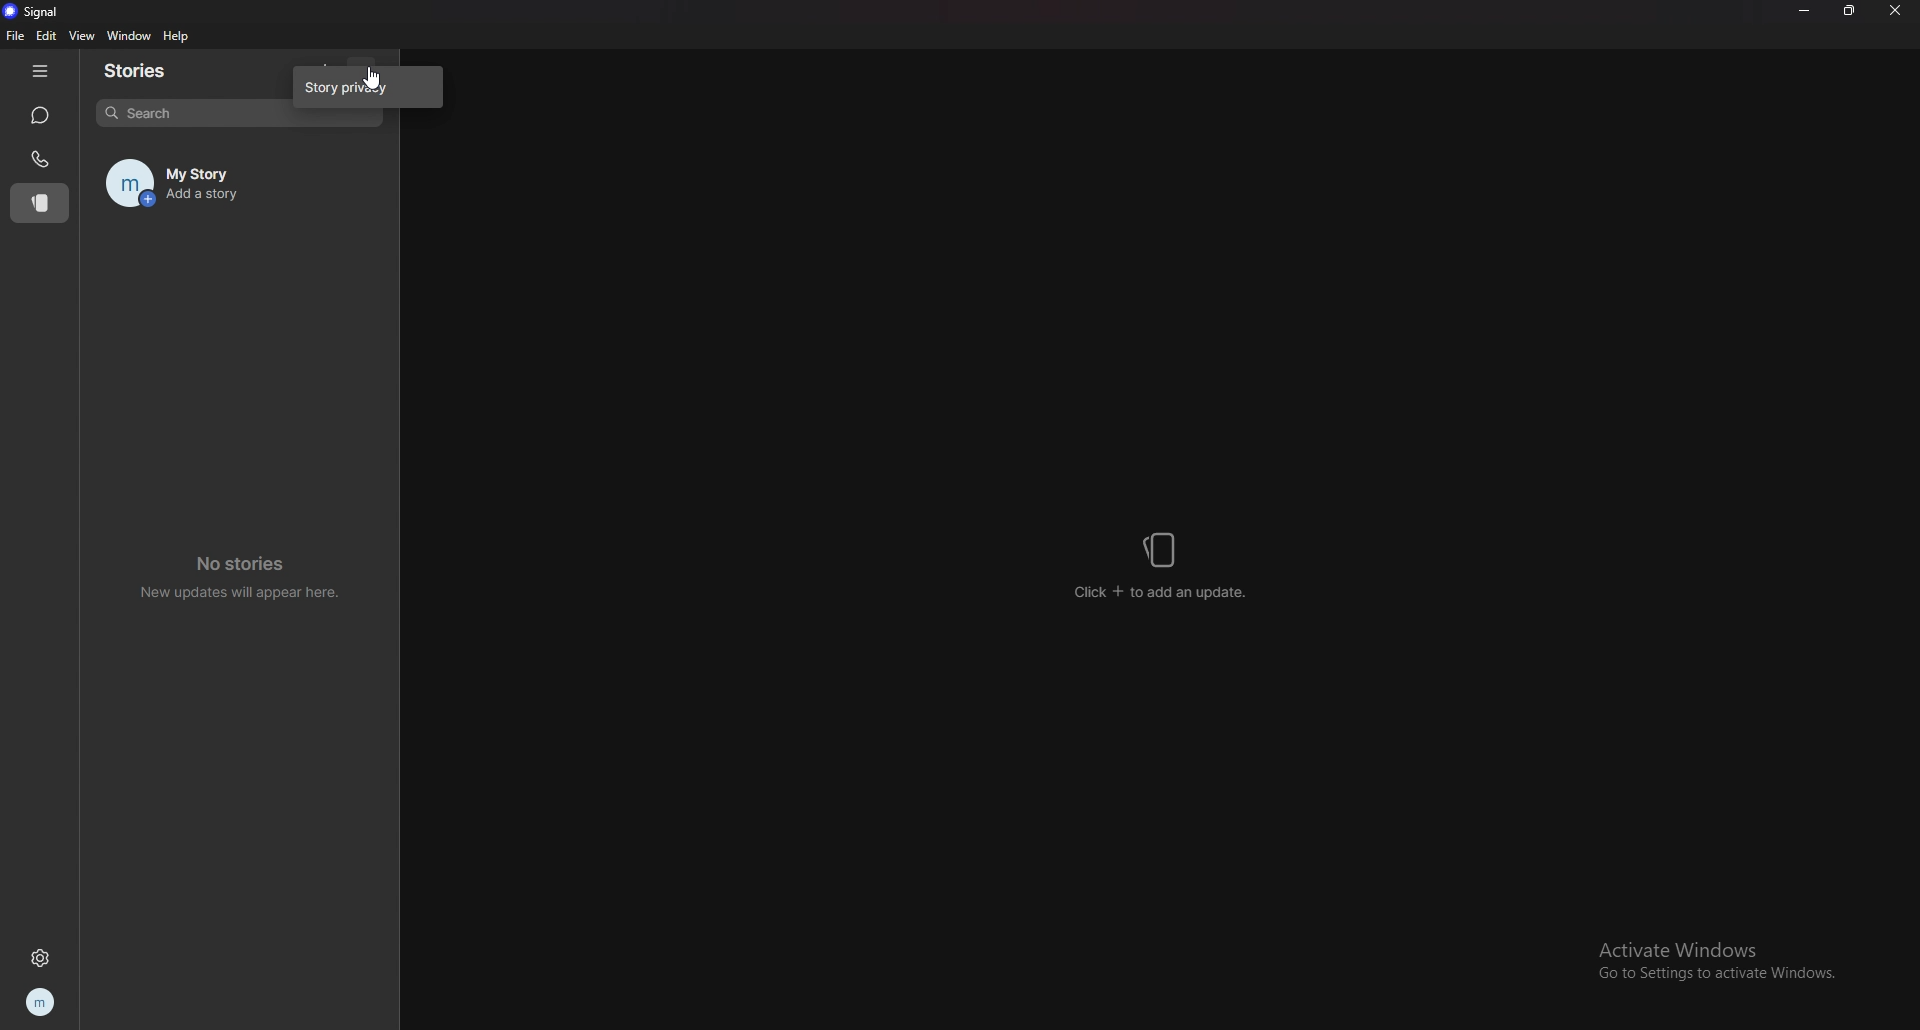  Describe the element at coordinates (38, 960) in the screenshot. I see `settings` at that location.